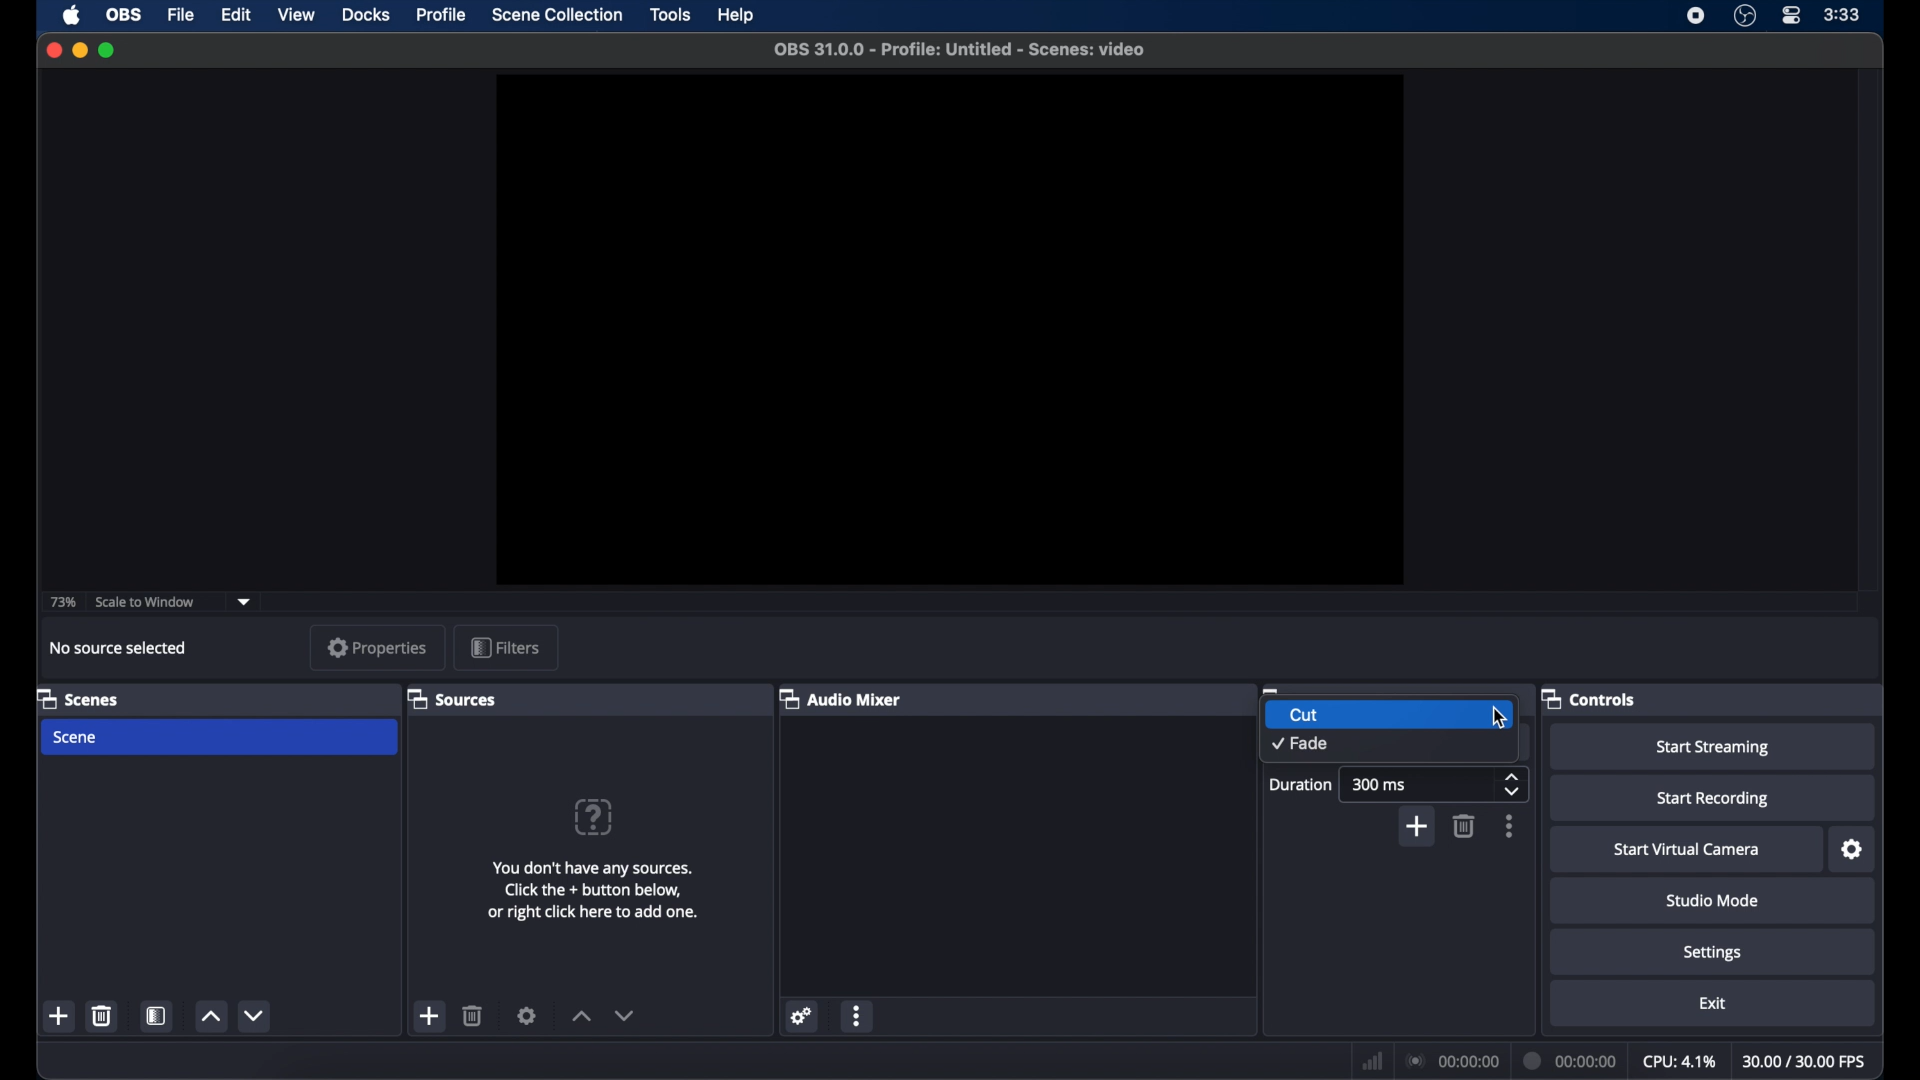  What do you see at coordinates (182, 14) in the screenshot?
I see `file` at bounding box center [182, 14].